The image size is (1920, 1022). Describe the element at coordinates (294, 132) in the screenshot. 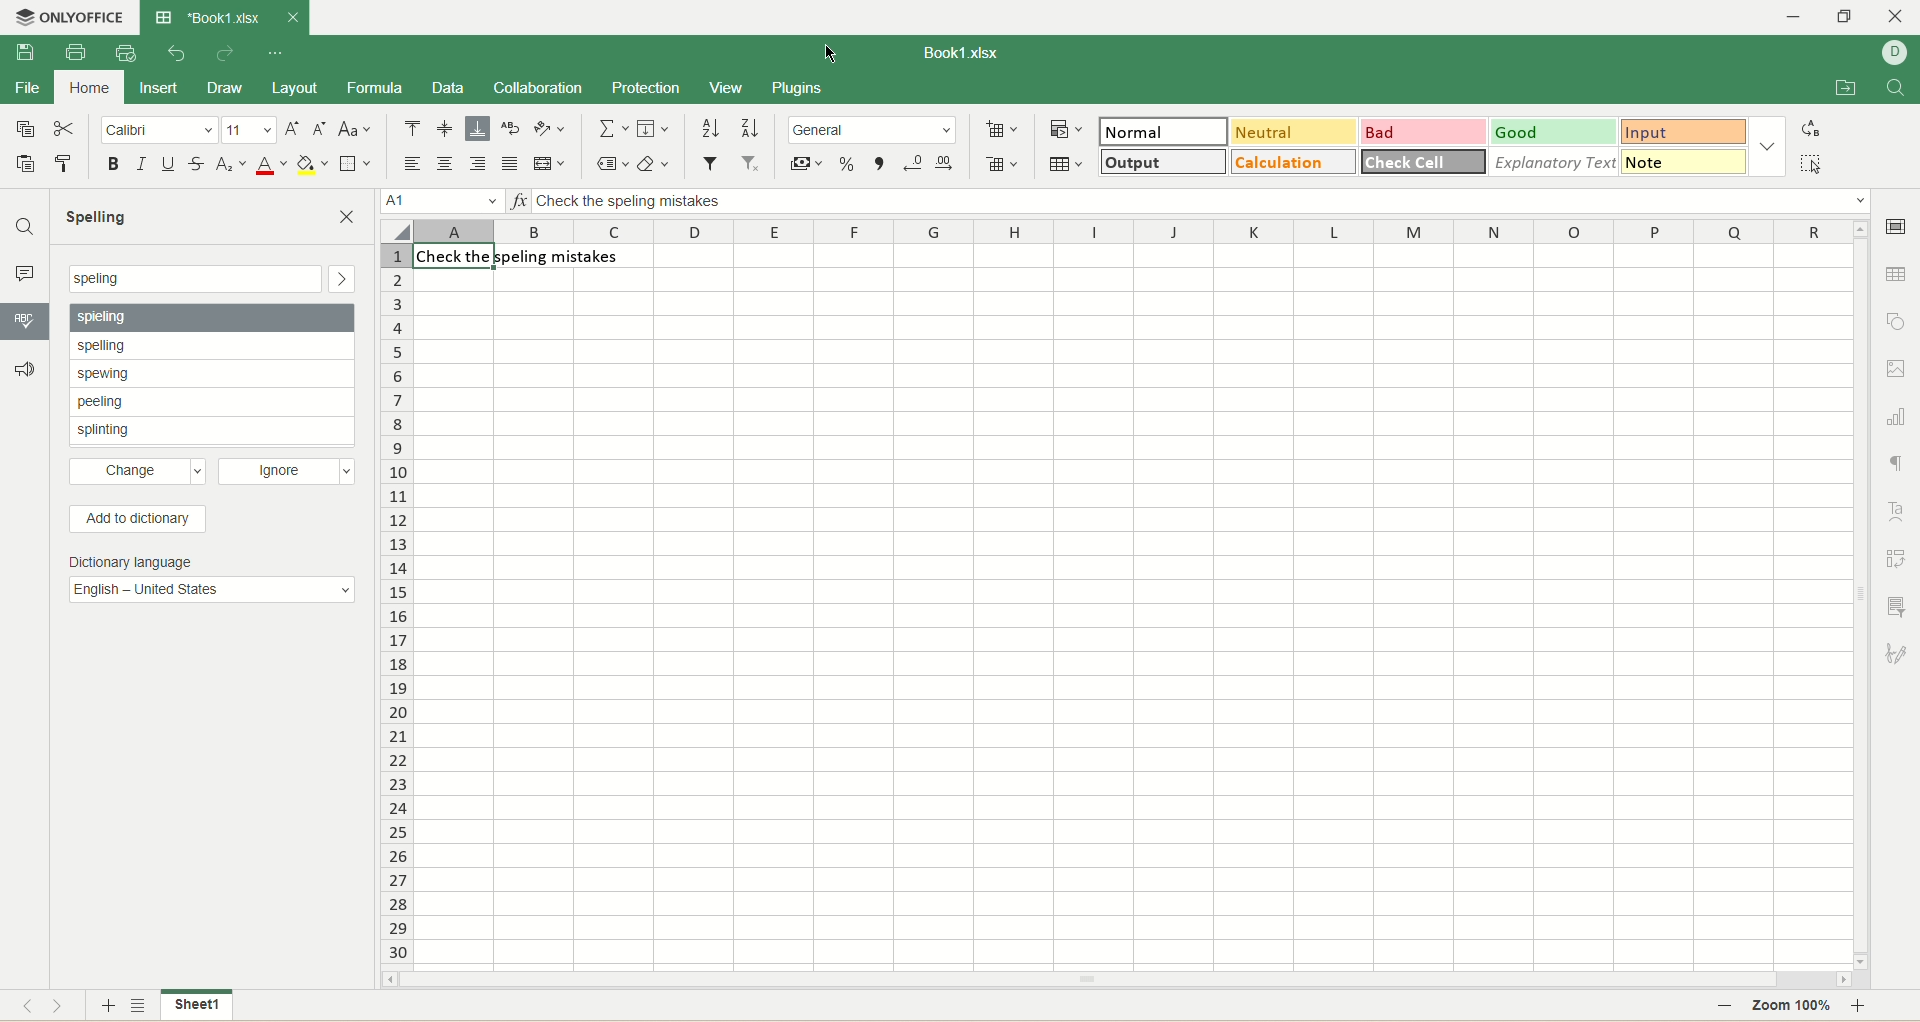

I see `increase size` at that location.